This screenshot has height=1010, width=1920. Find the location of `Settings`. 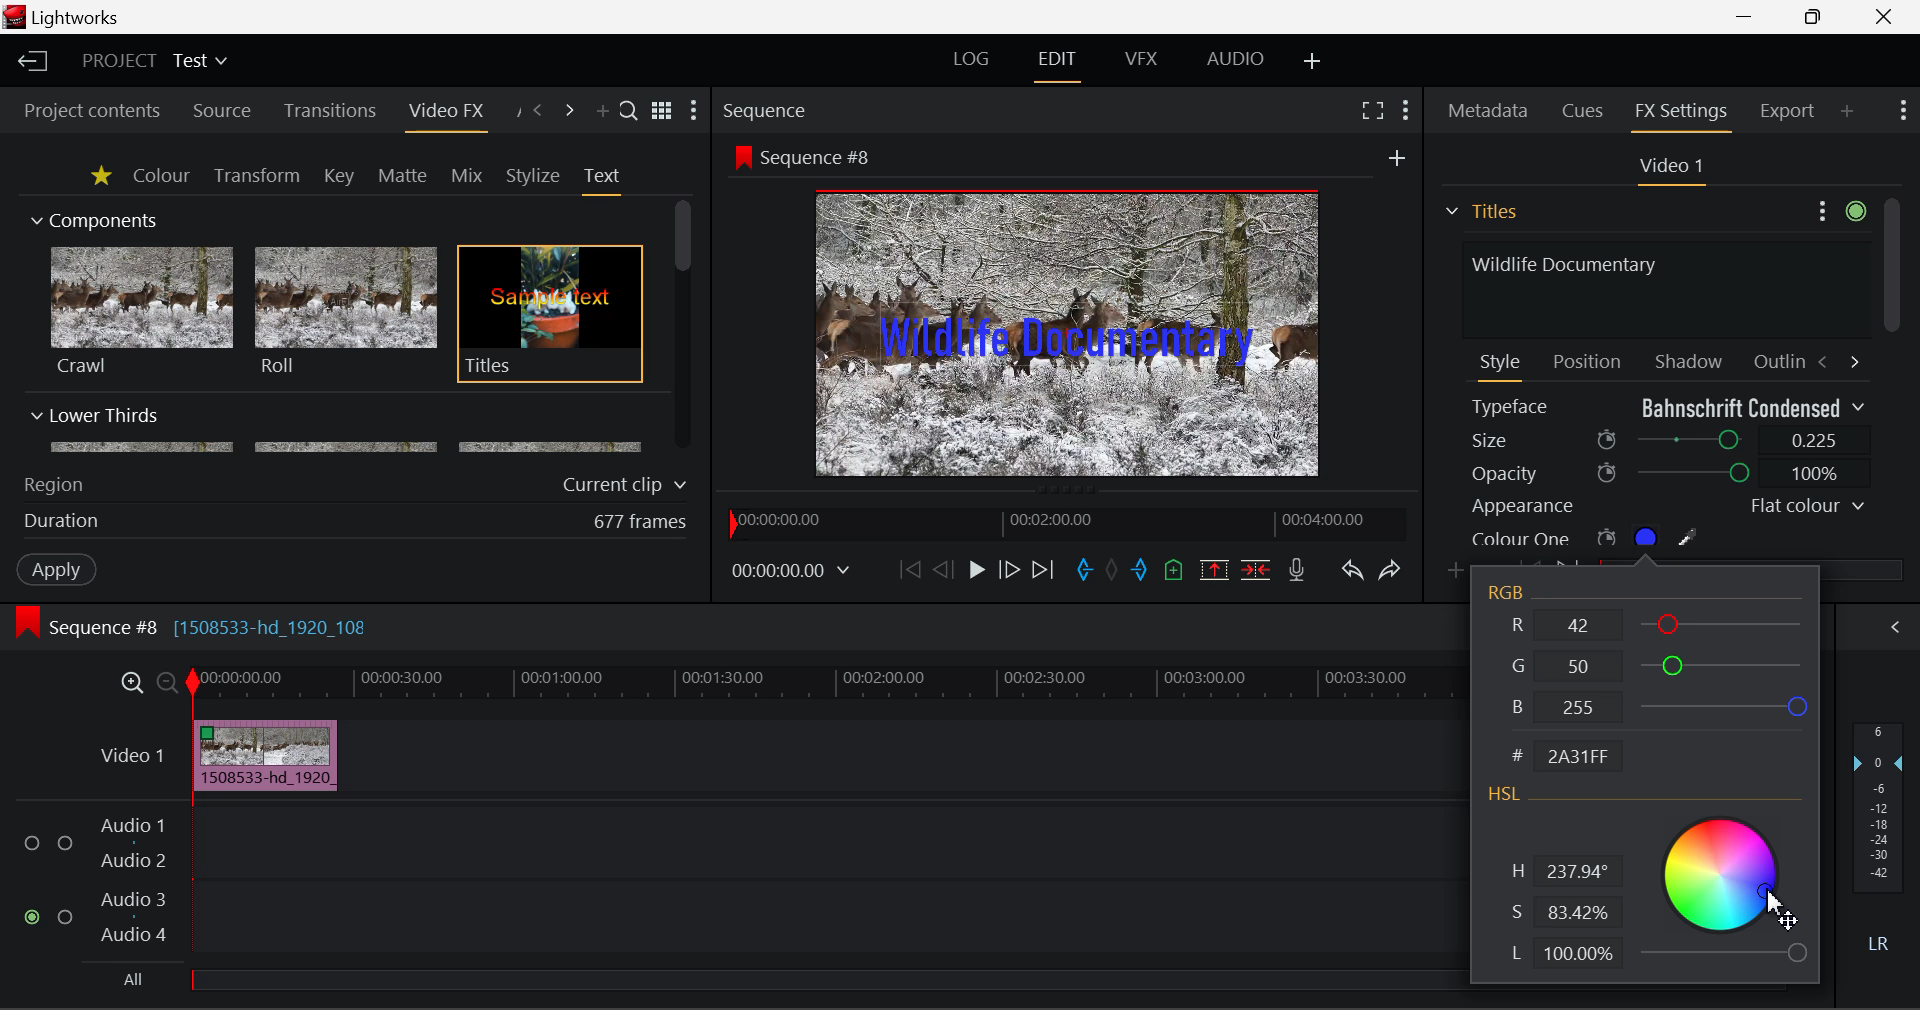

Settings is located at coordinates (1838, 208).